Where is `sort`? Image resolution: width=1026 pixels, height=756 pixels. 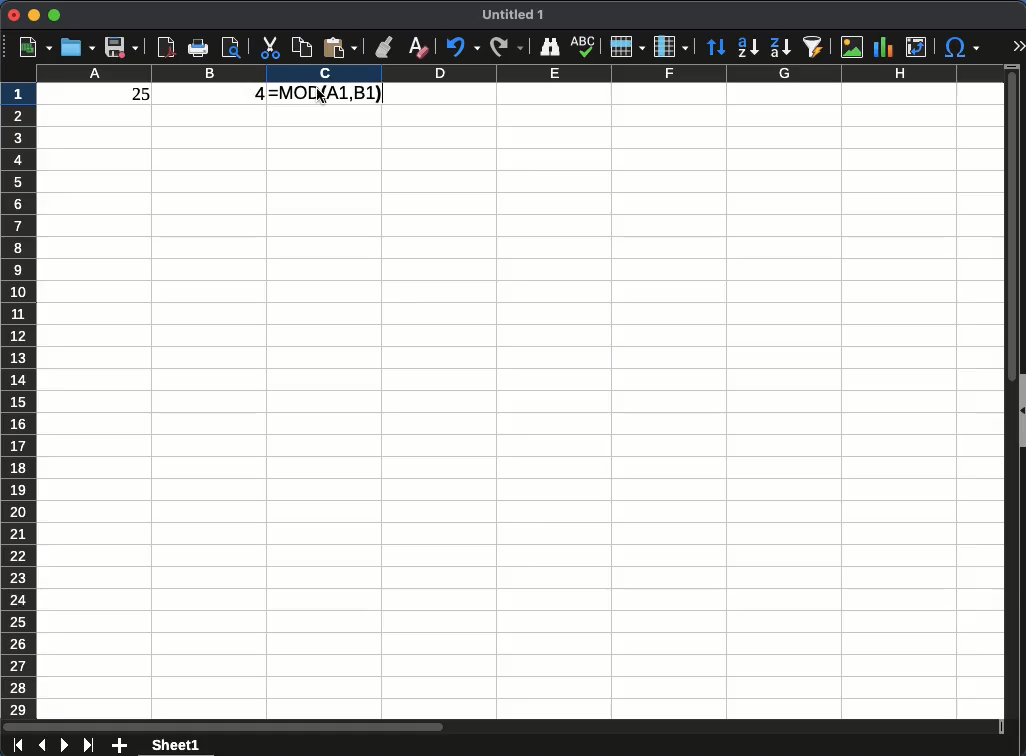 sort is located at coordinates (718, 47).